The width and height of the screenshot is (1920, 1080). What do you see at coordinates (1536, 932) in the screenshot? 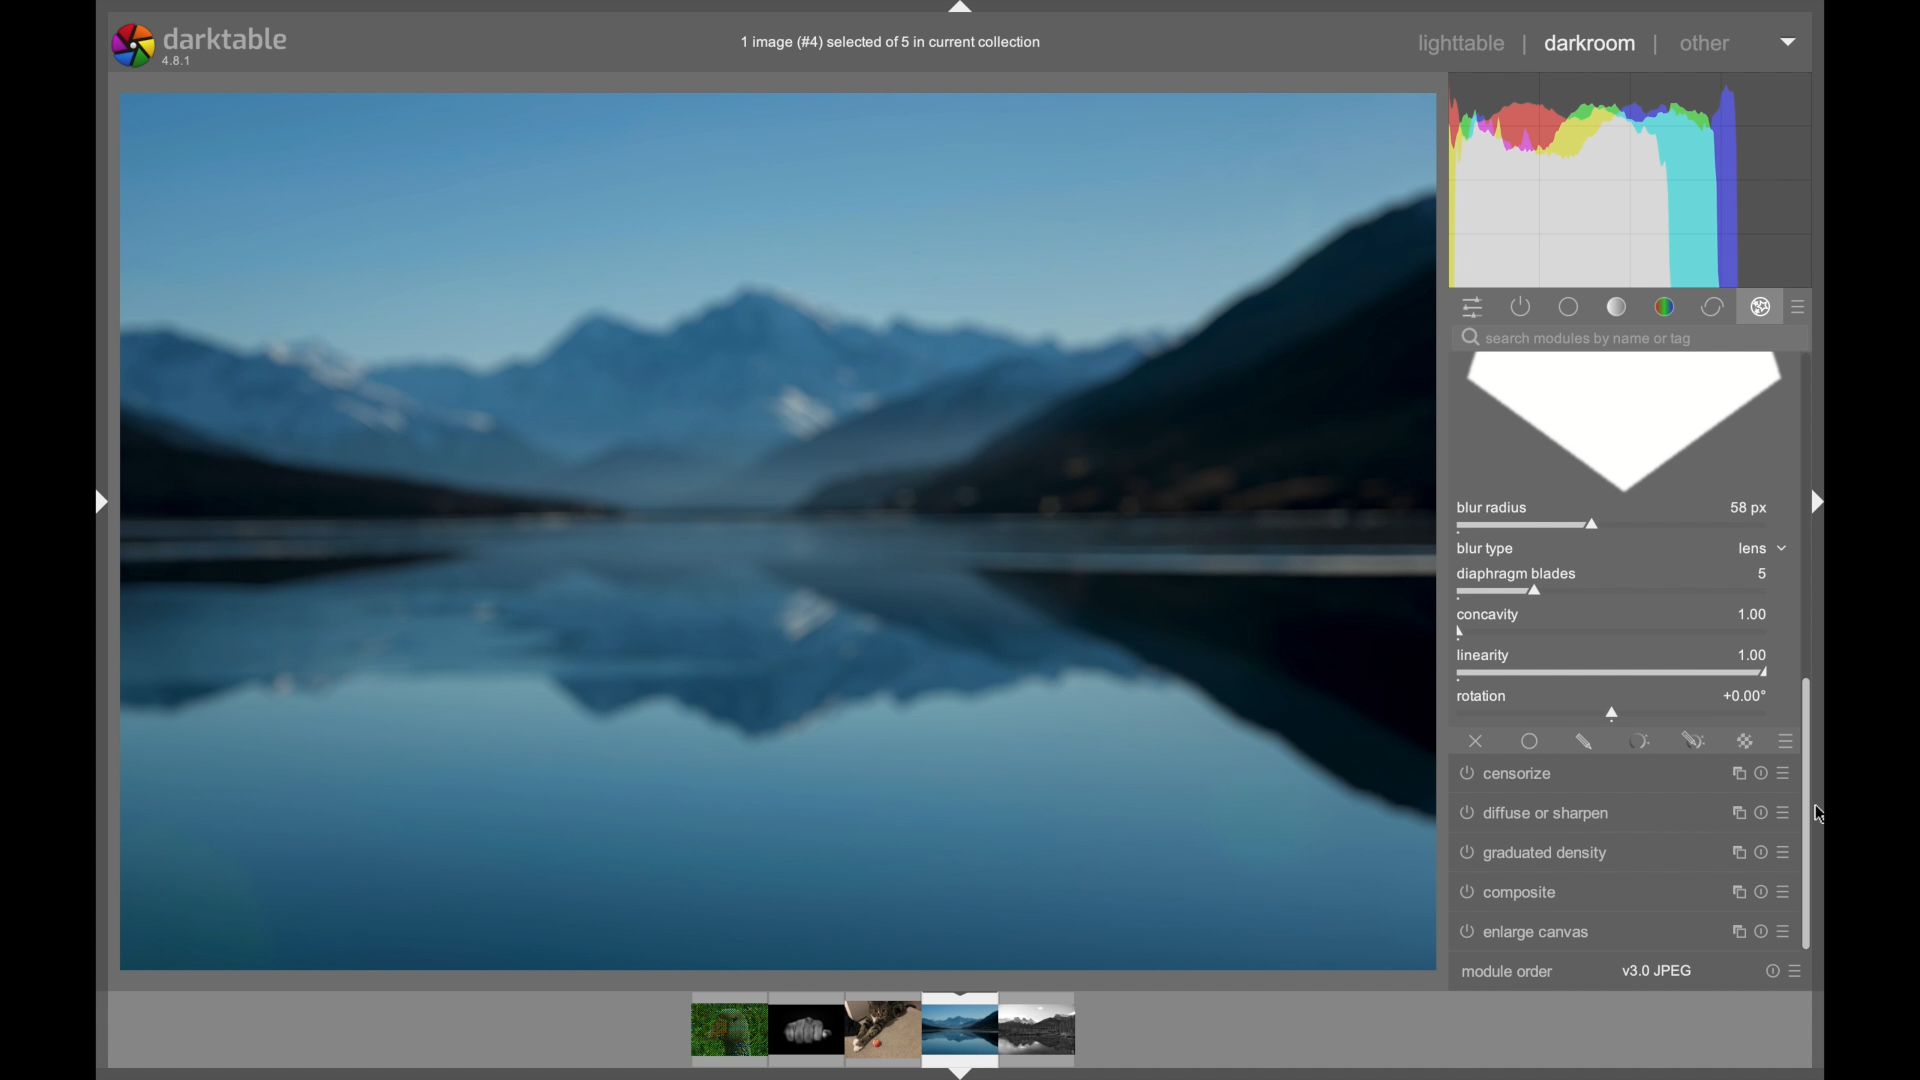
I see `enlarge canvas` at bounding box center [1536, 932].